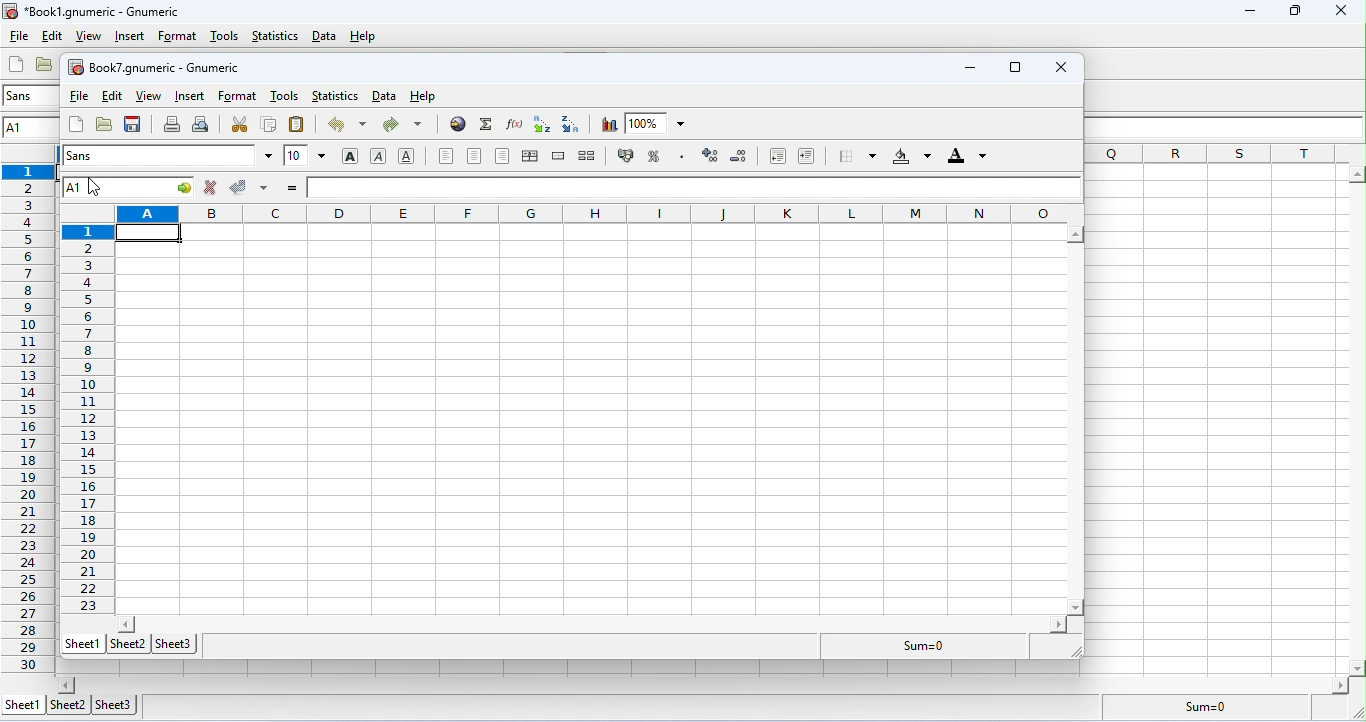  What do you see at coordinates (1292, 11) in the screenshot?
I see `maximize` at bounding box center [1292, 11].